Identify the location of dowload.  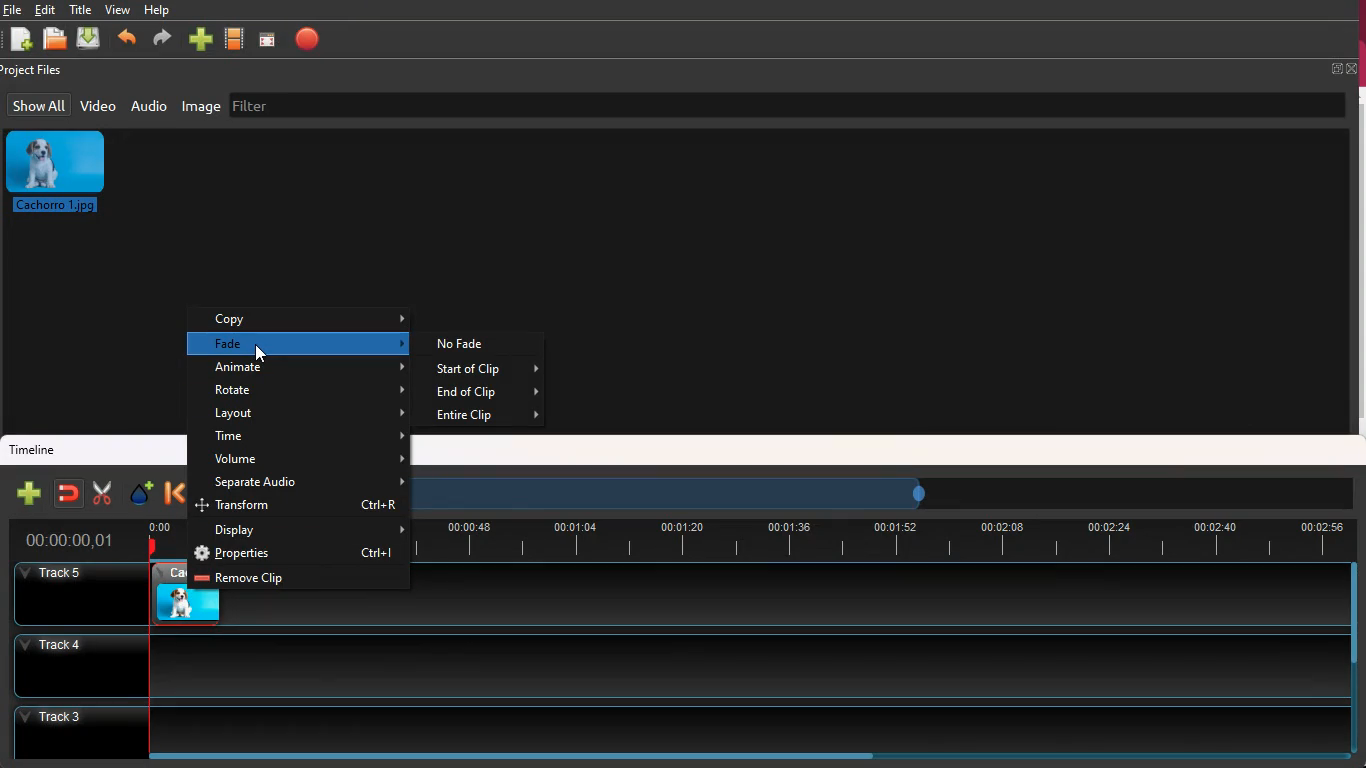
(92, 40).